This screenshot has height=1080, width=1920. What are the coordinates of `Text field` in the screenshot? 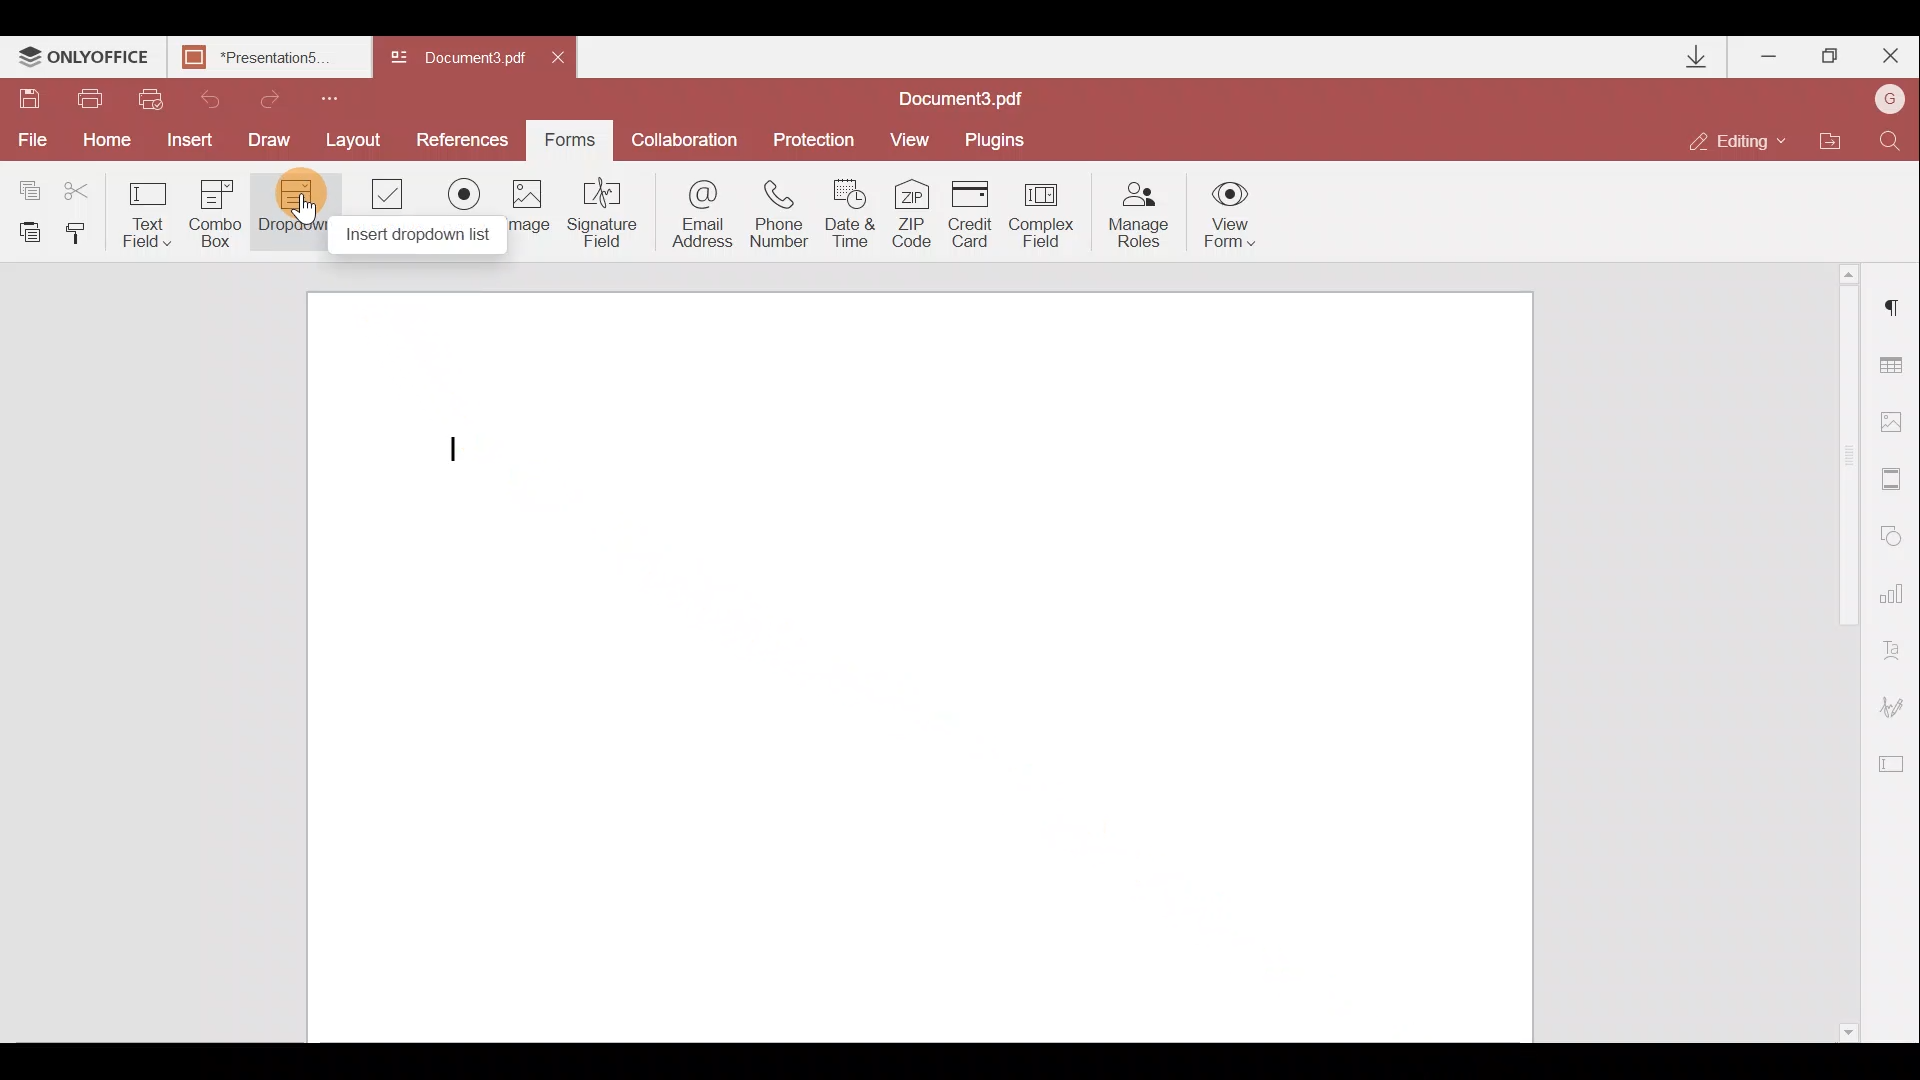 It's located at (148, 214).